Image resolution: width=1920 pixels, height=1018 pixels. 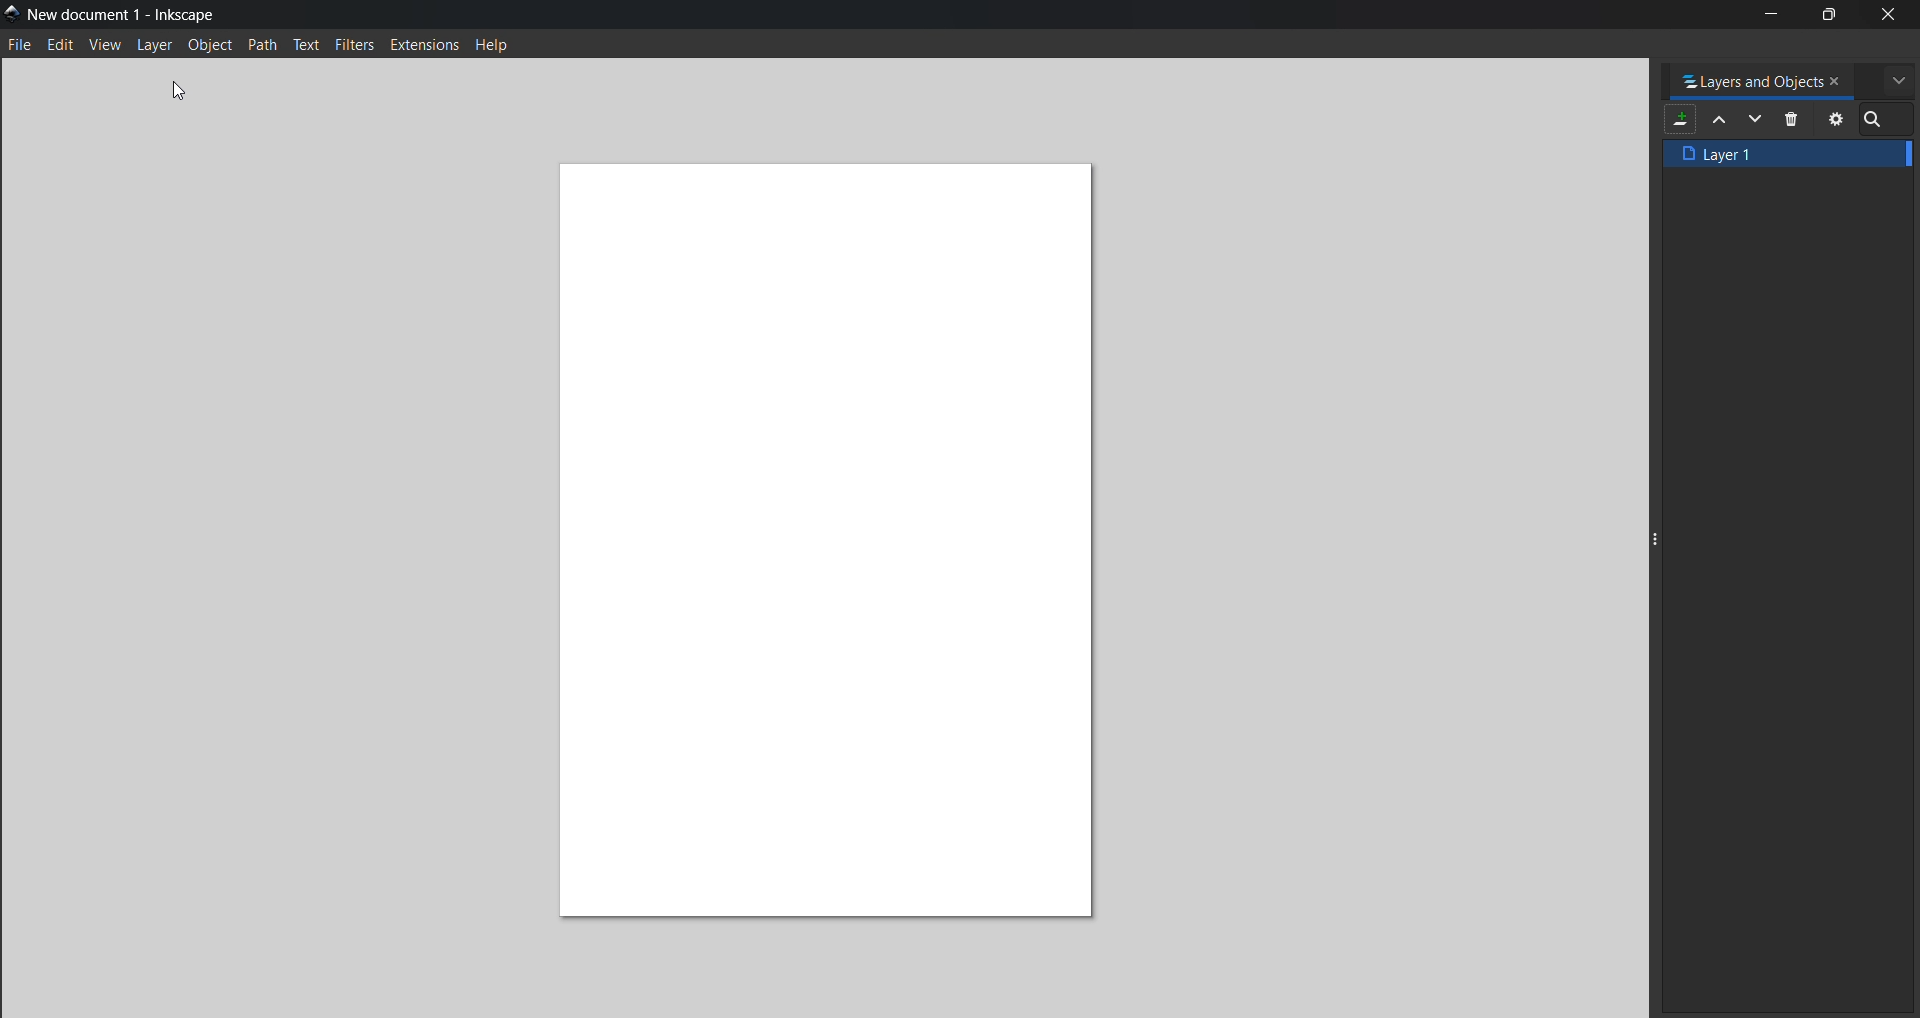 What do you see at coordinates (22, 45) in the screenshot?
I see `file` at bounding box center [22, 45].